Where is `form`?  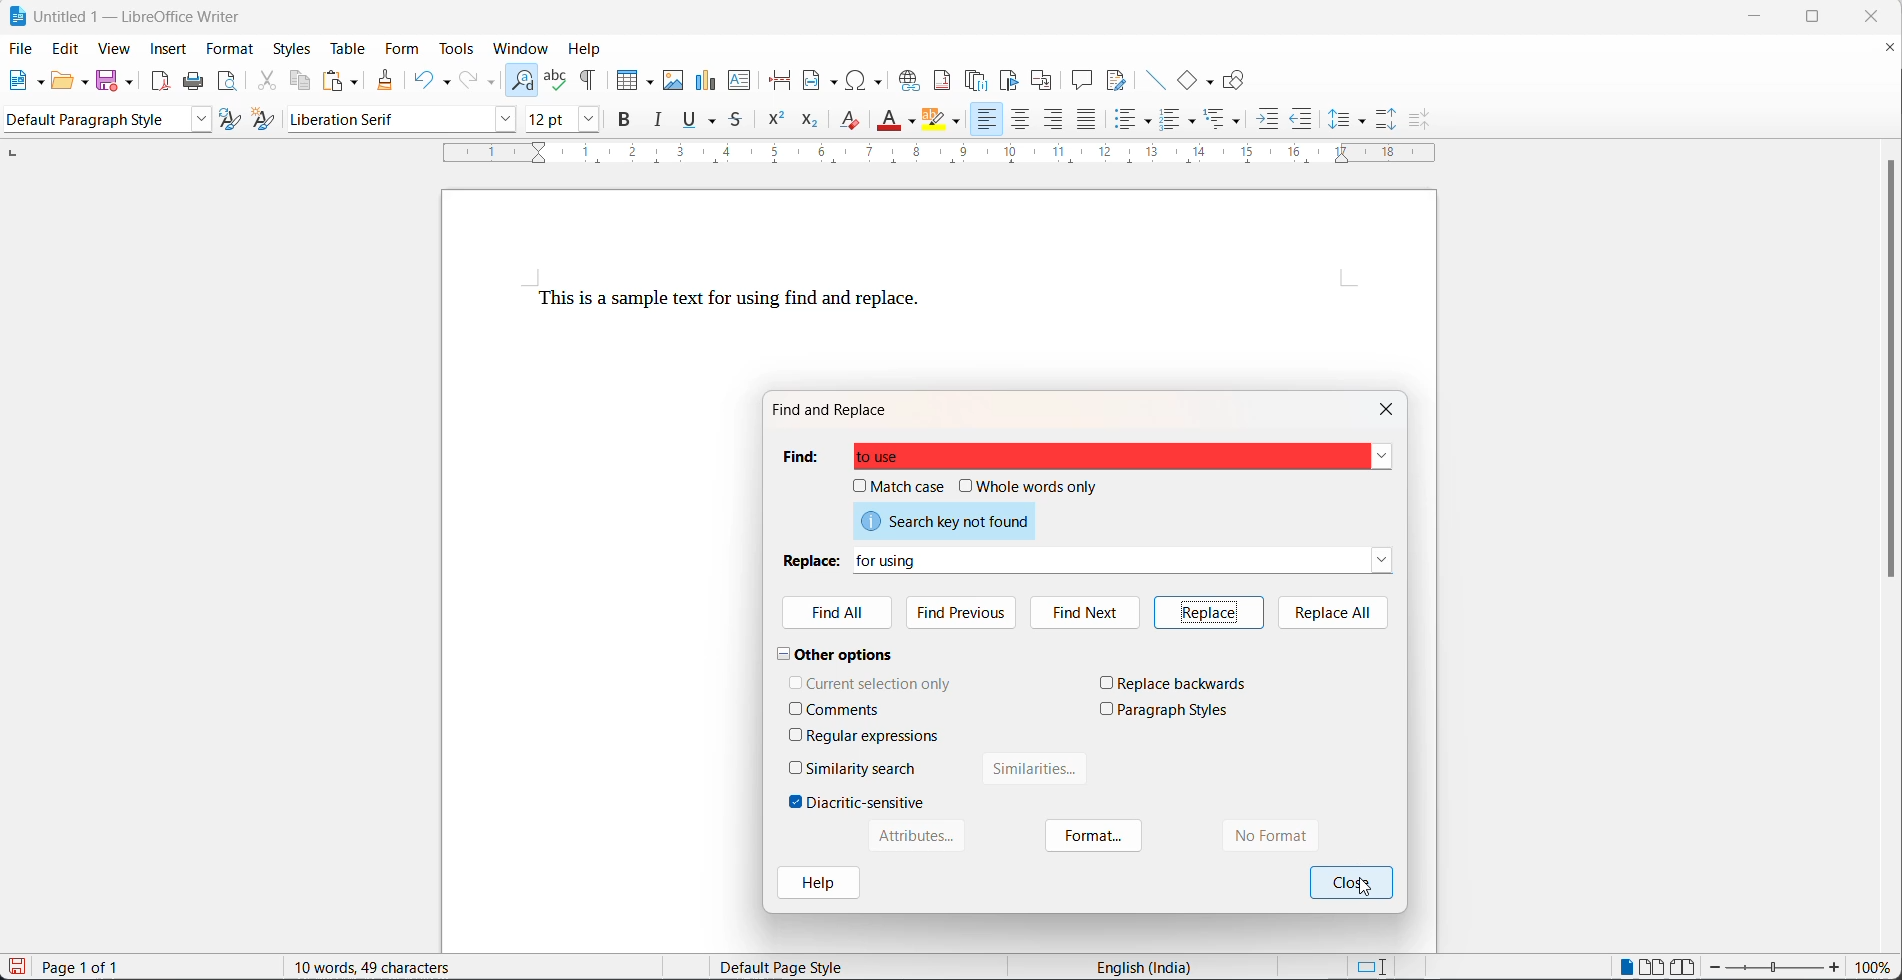 form is located at coordinates (401, 50).